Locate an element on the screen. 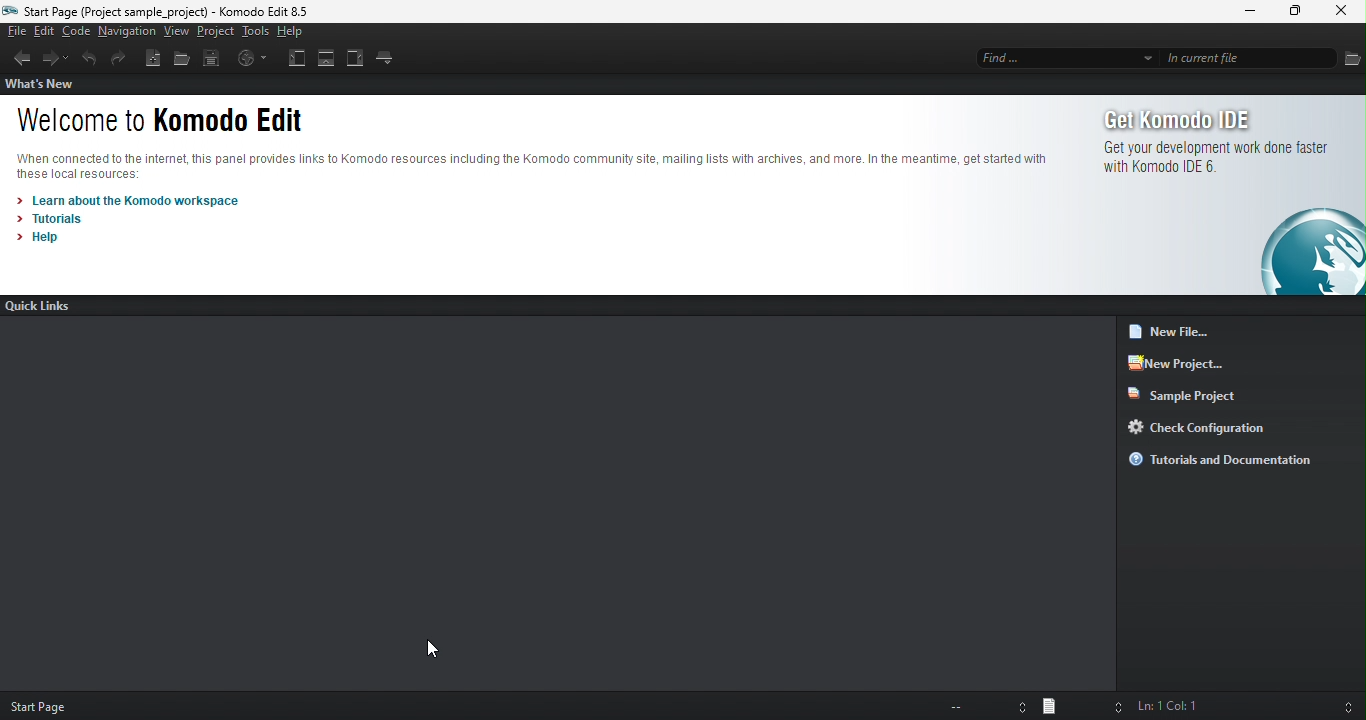 The image size is (1366, 720). open is located at coordinates (184, 55).